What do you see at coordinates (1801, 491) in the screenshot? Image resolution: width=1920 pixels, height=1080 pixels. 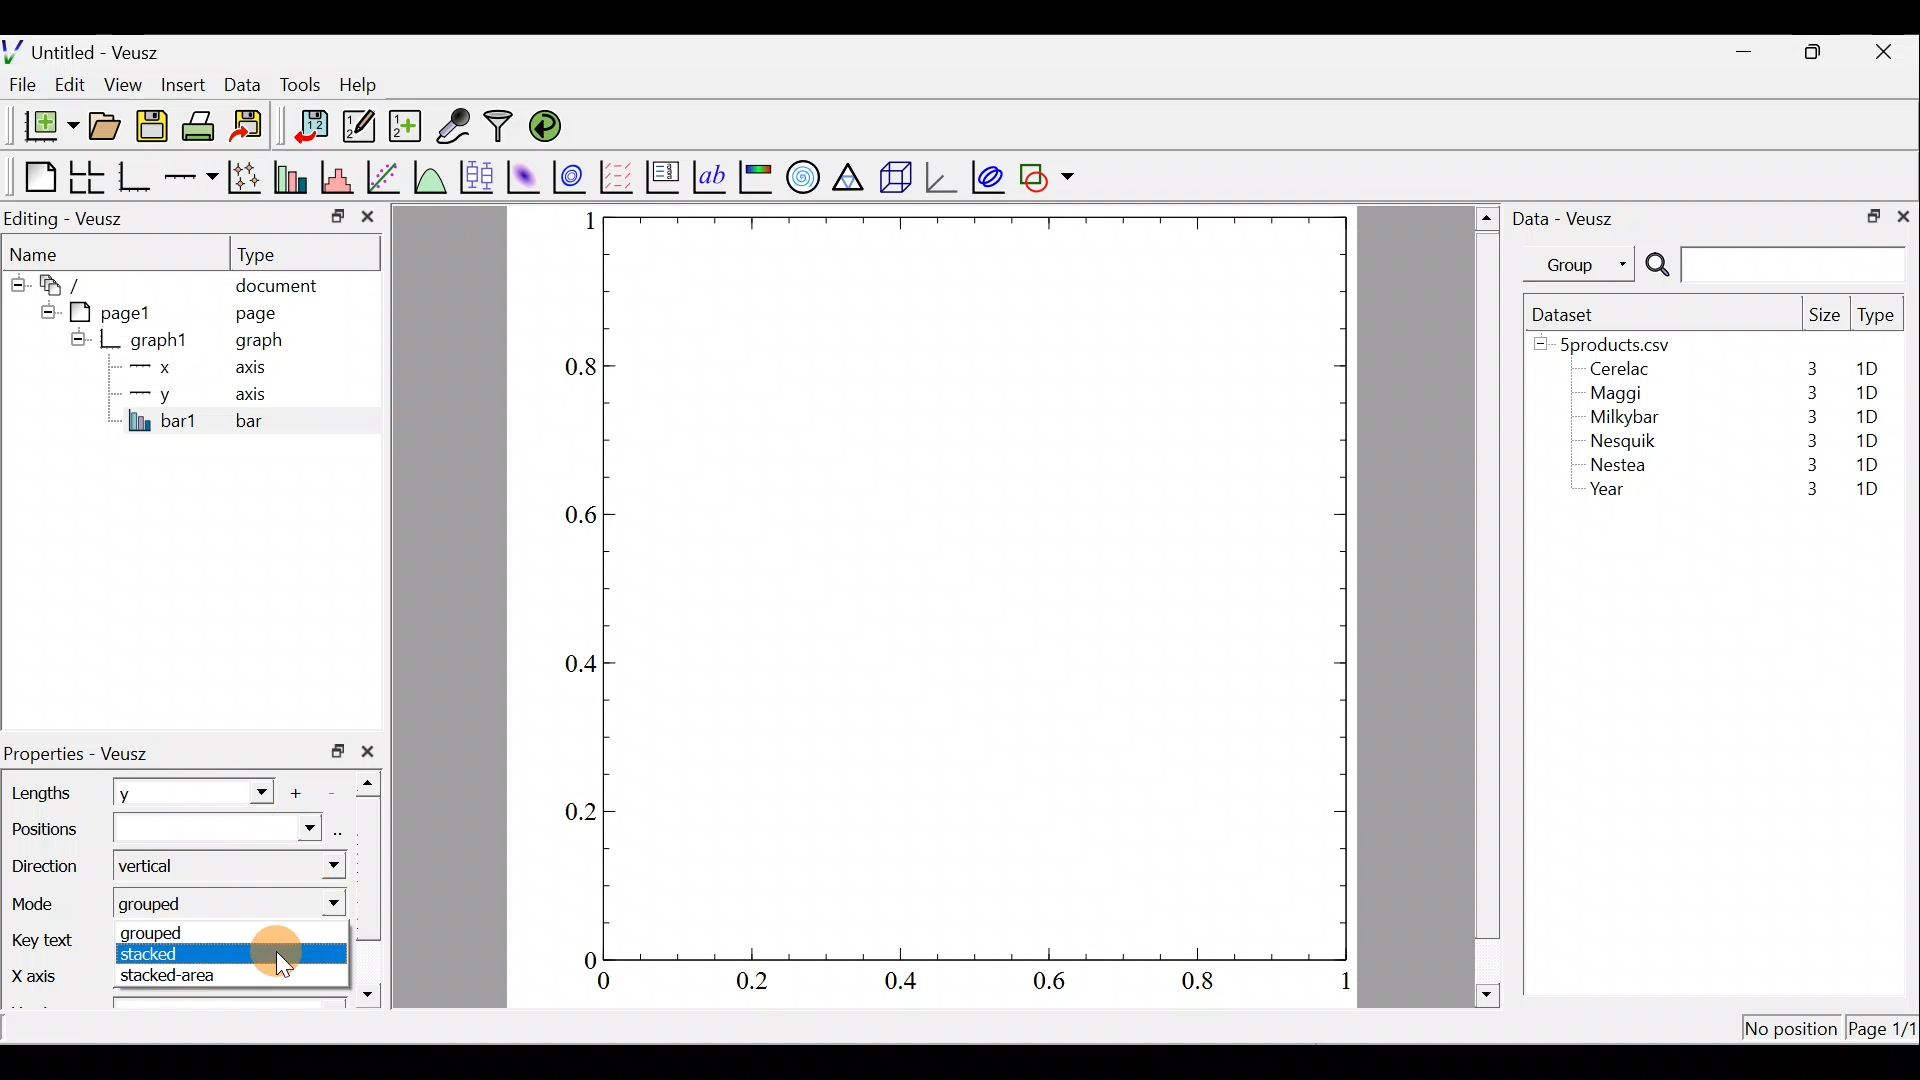 I see `3` at bounding box center [1801, 491].